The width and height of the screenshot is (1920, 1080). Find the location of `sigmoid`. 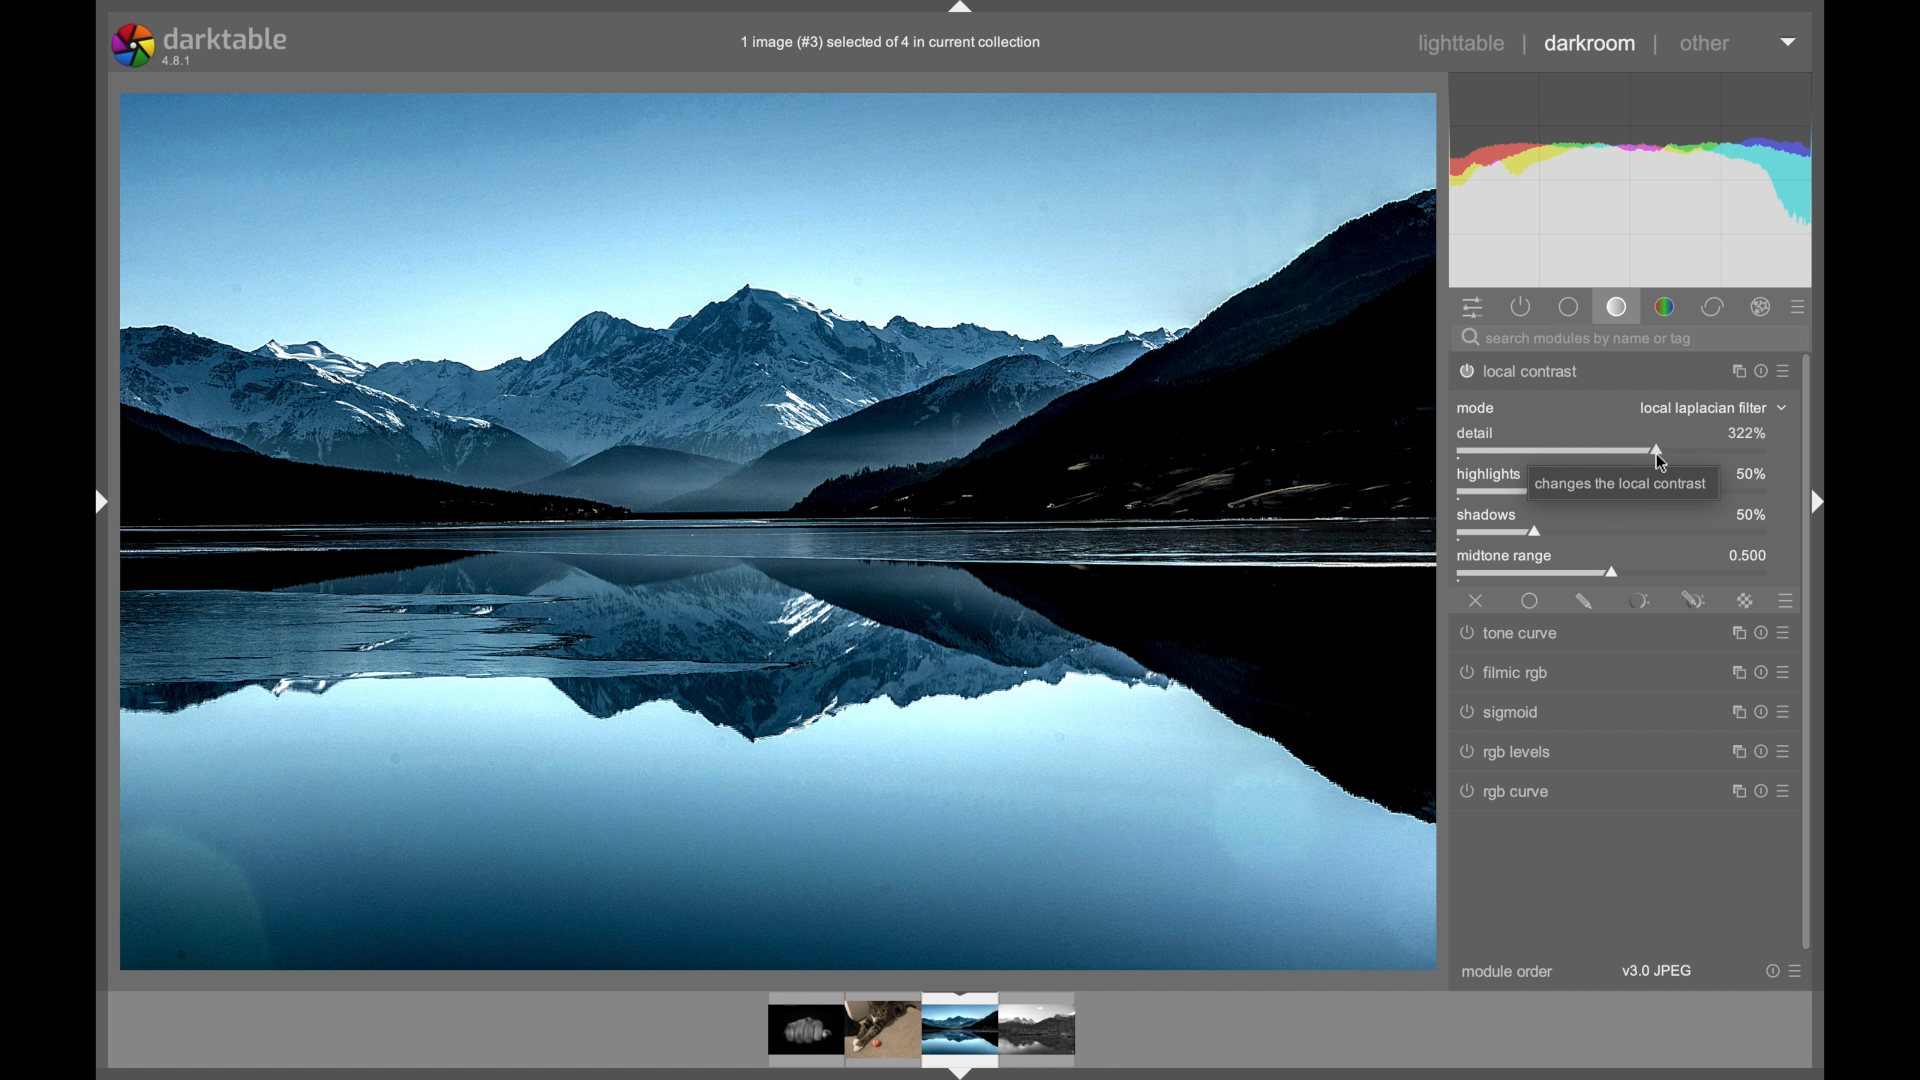

sigmoid is located at coordinates (1500, 711).